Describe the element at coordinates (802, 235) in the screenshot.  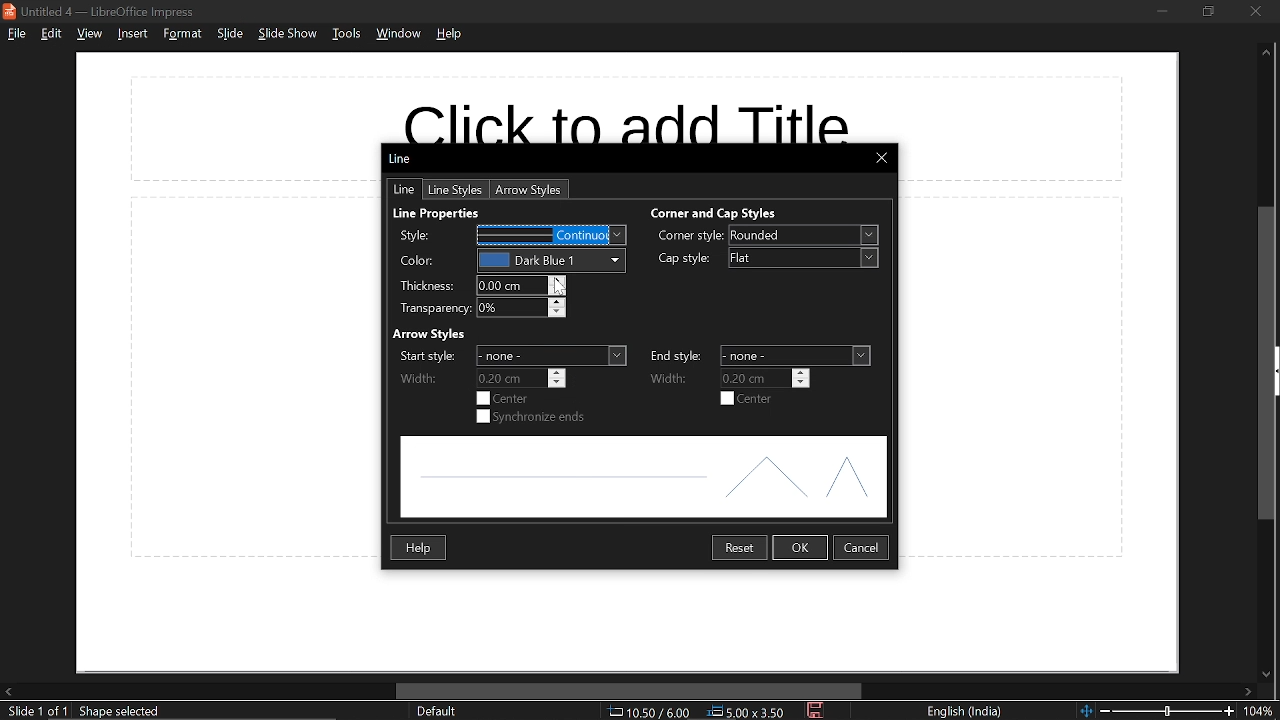
I see `corner style` at that location.